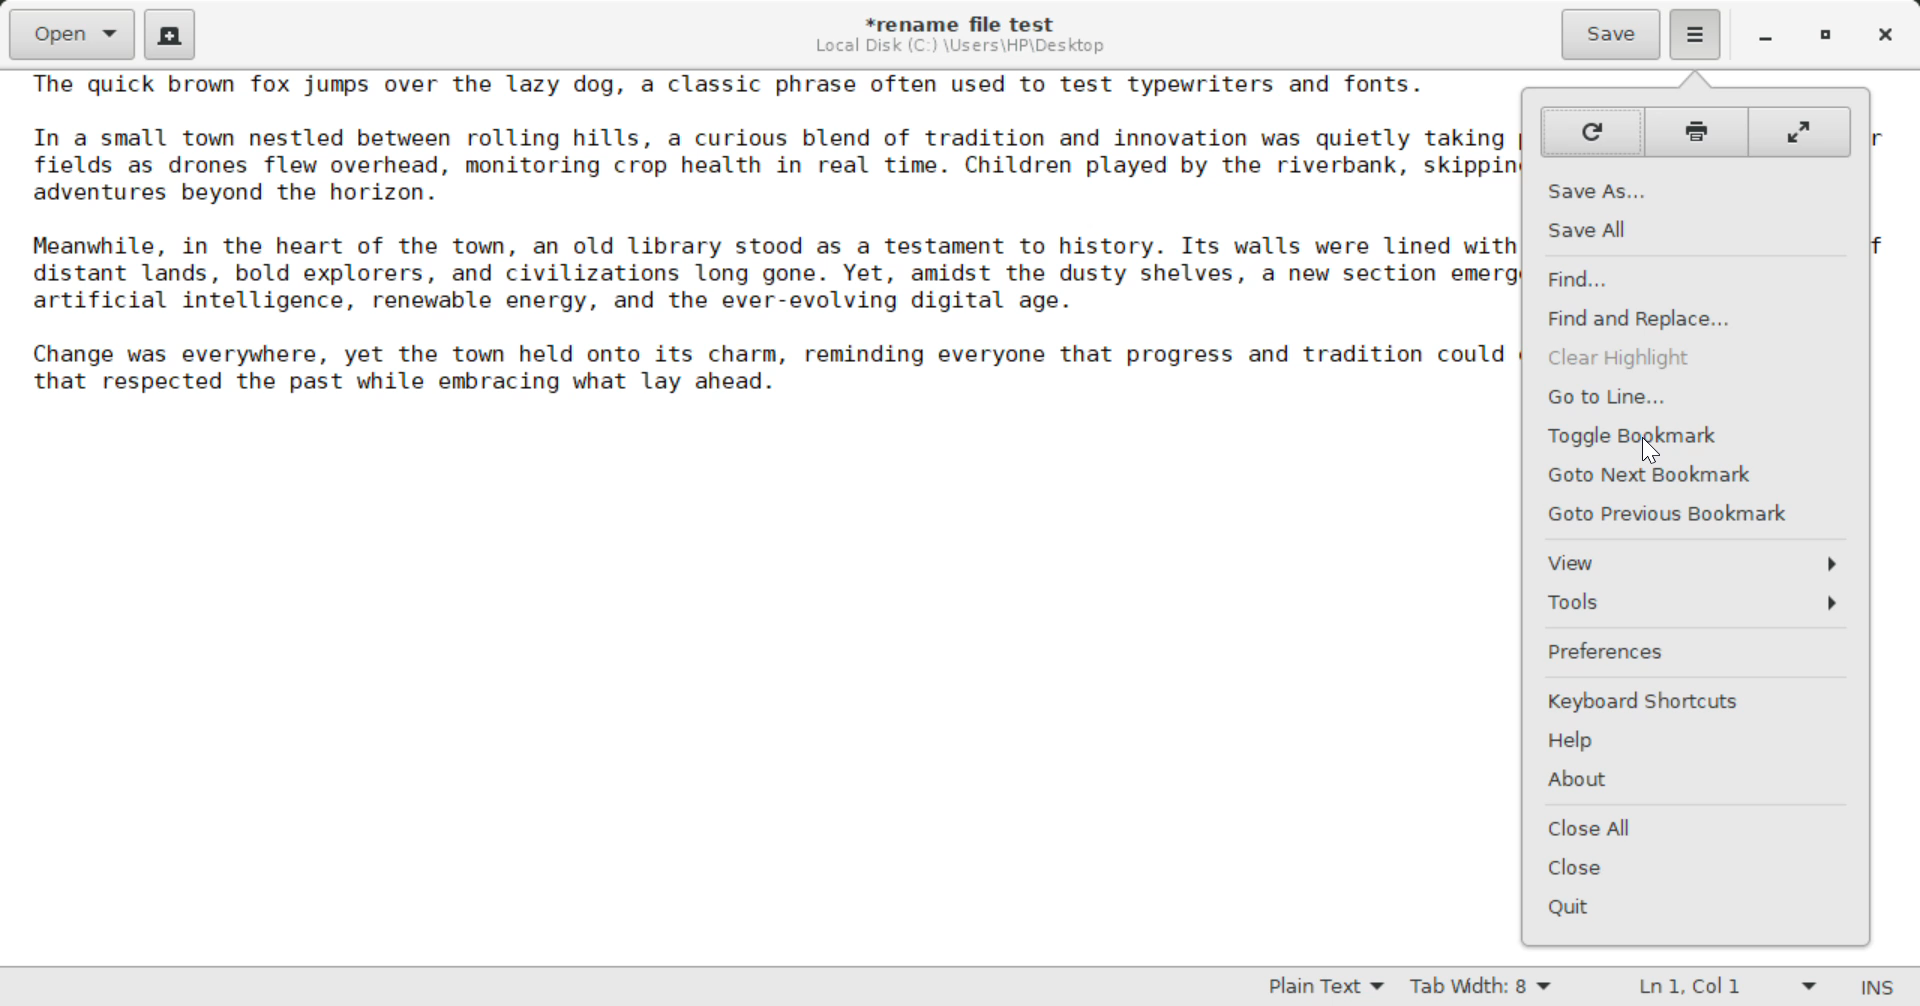 This screenshot has height=1006, width=1920. What do you see at coordinates (959, 22) in the screenshot?
I see `File Name` at bounding box center [959, 22].